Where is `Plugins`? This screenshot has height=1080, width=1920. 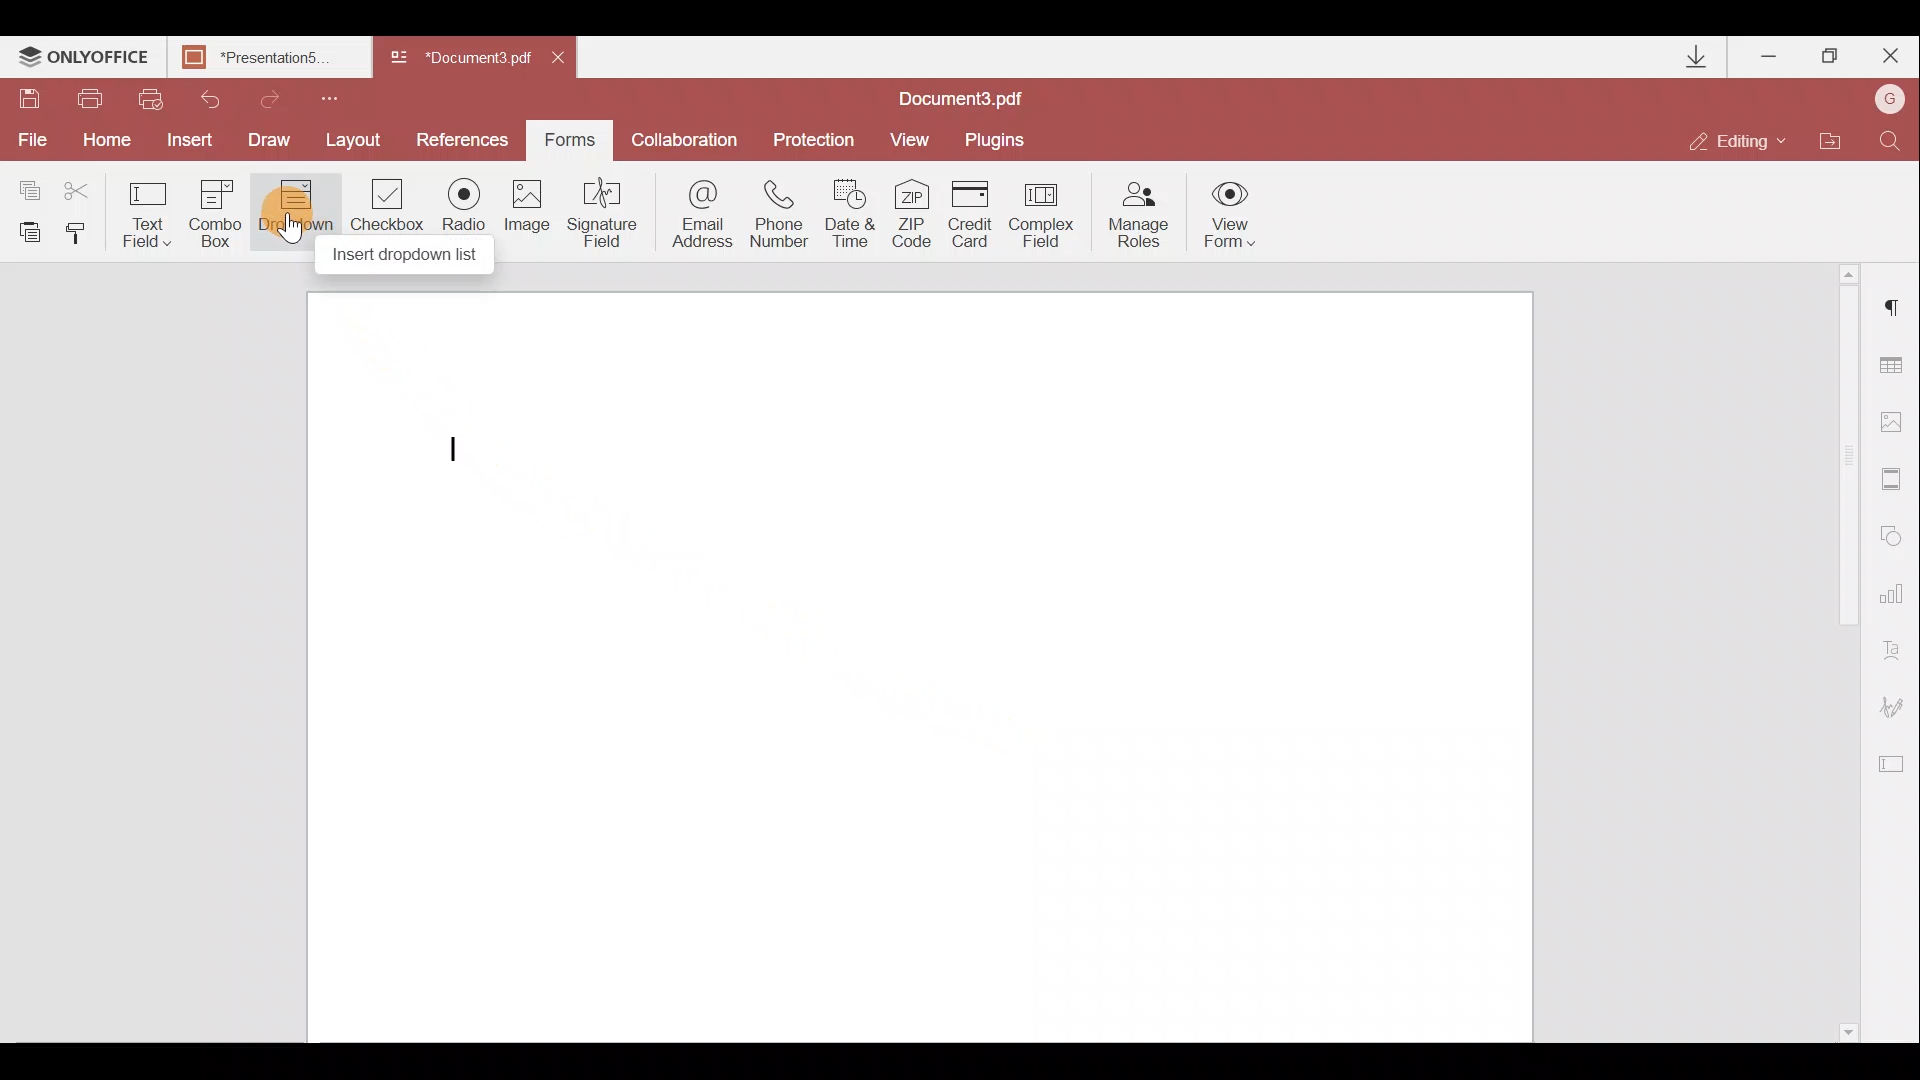
Plugins is located at coordinates (997, 141).